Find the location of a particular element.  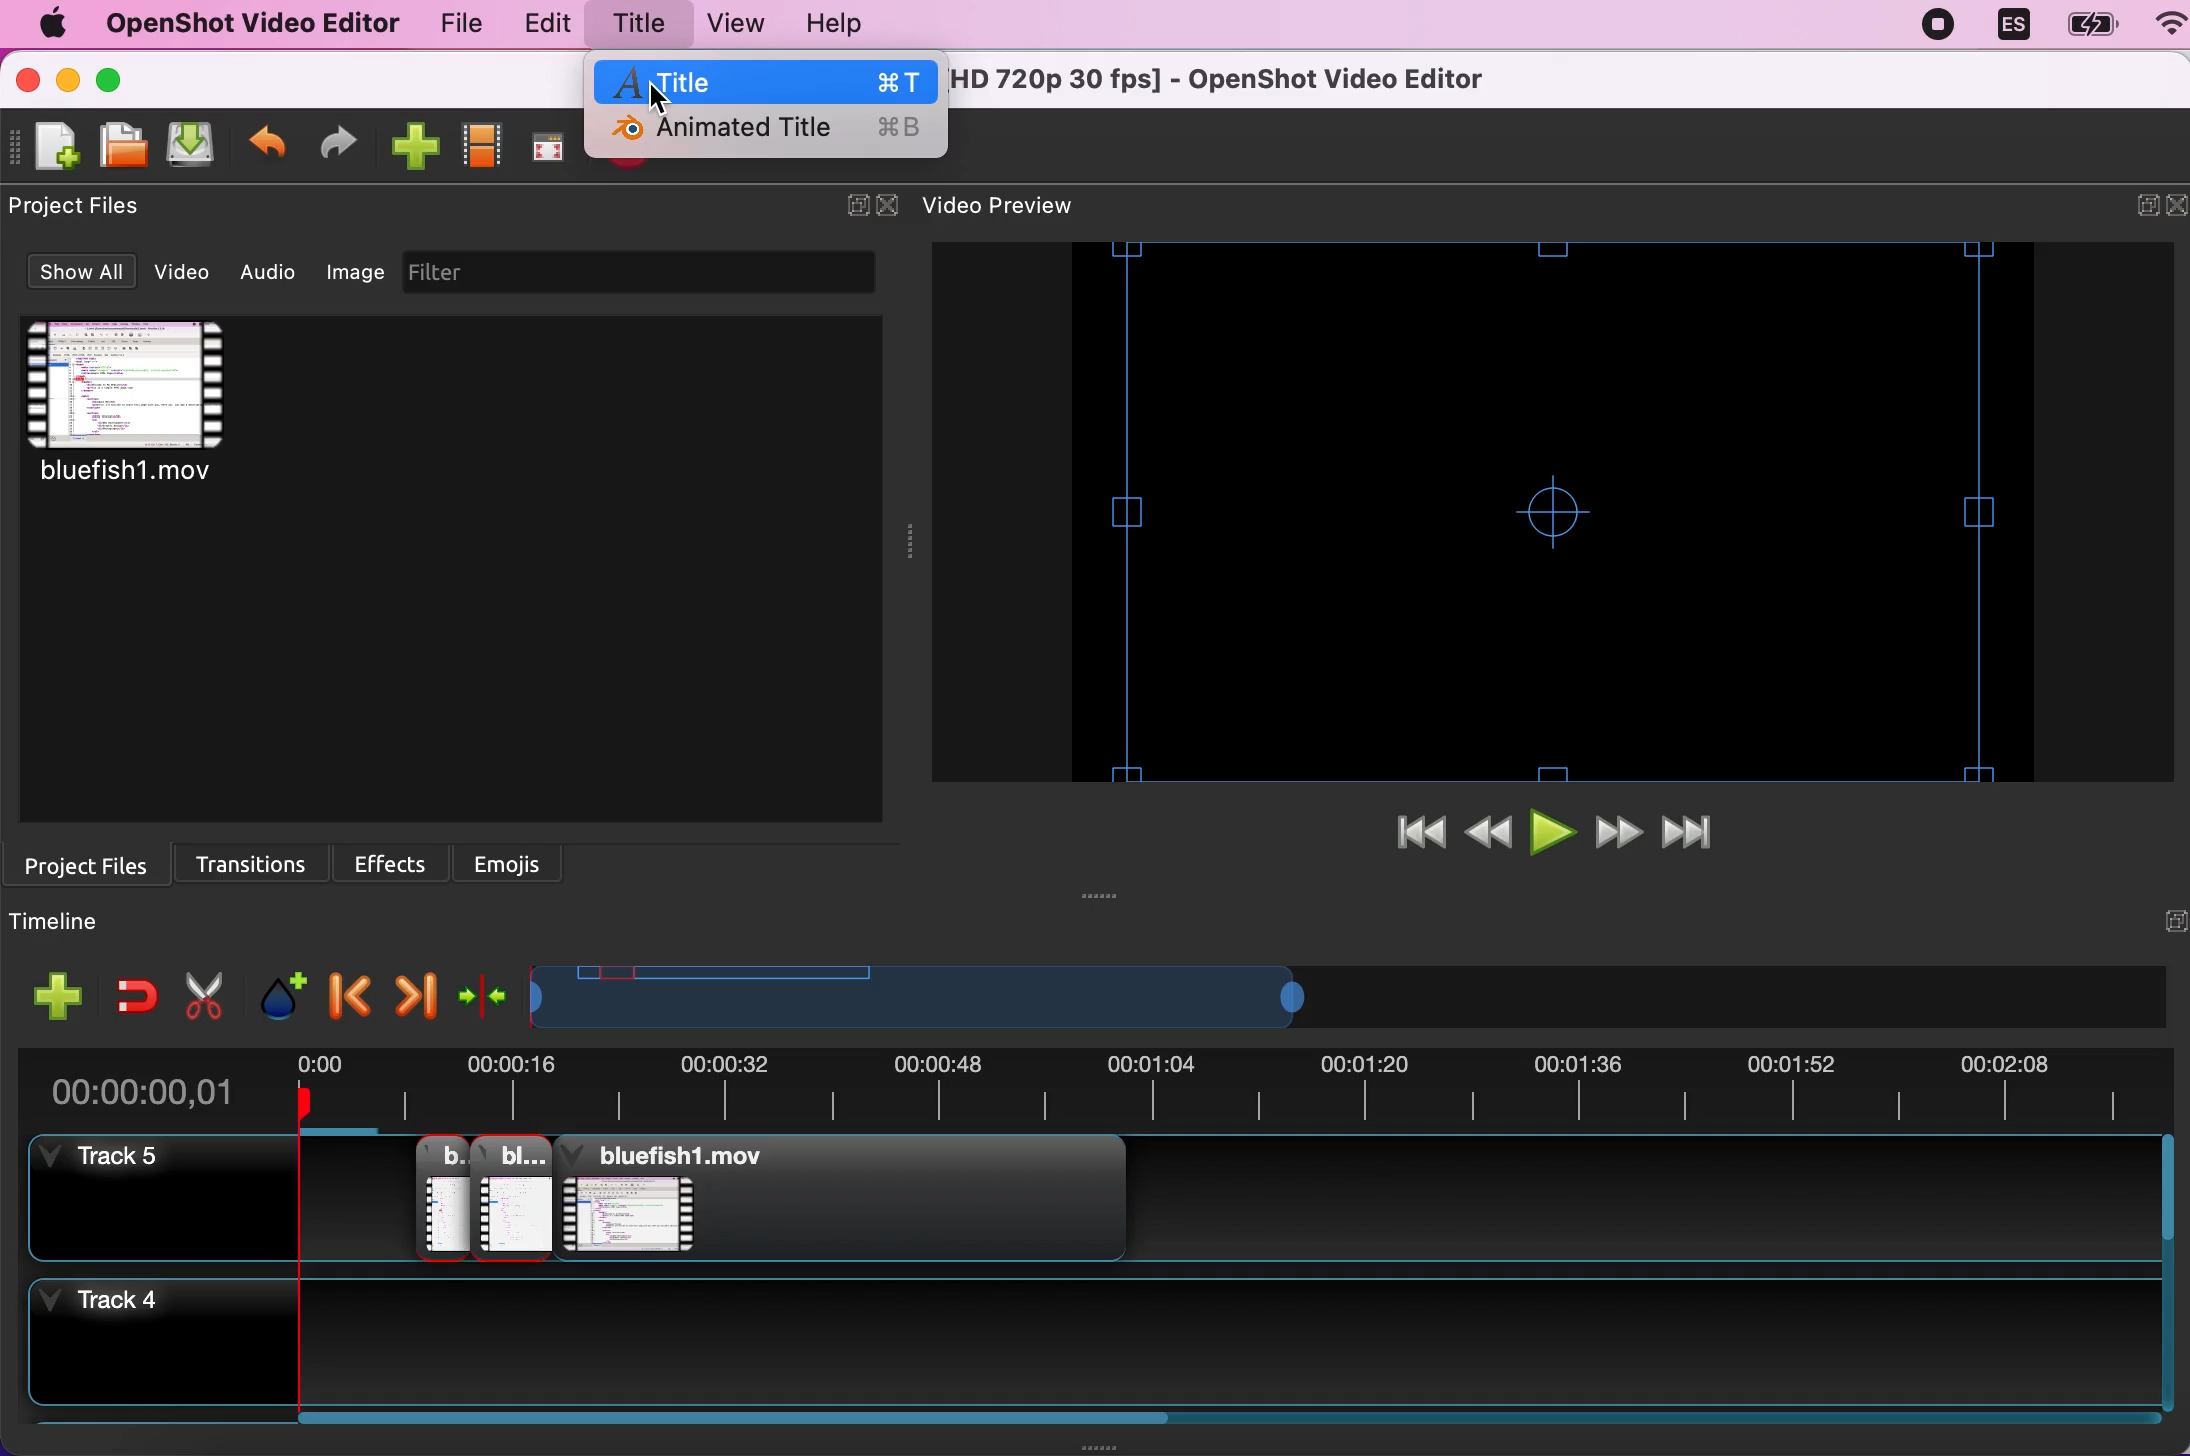

project files is located at coordinates (94, 863).